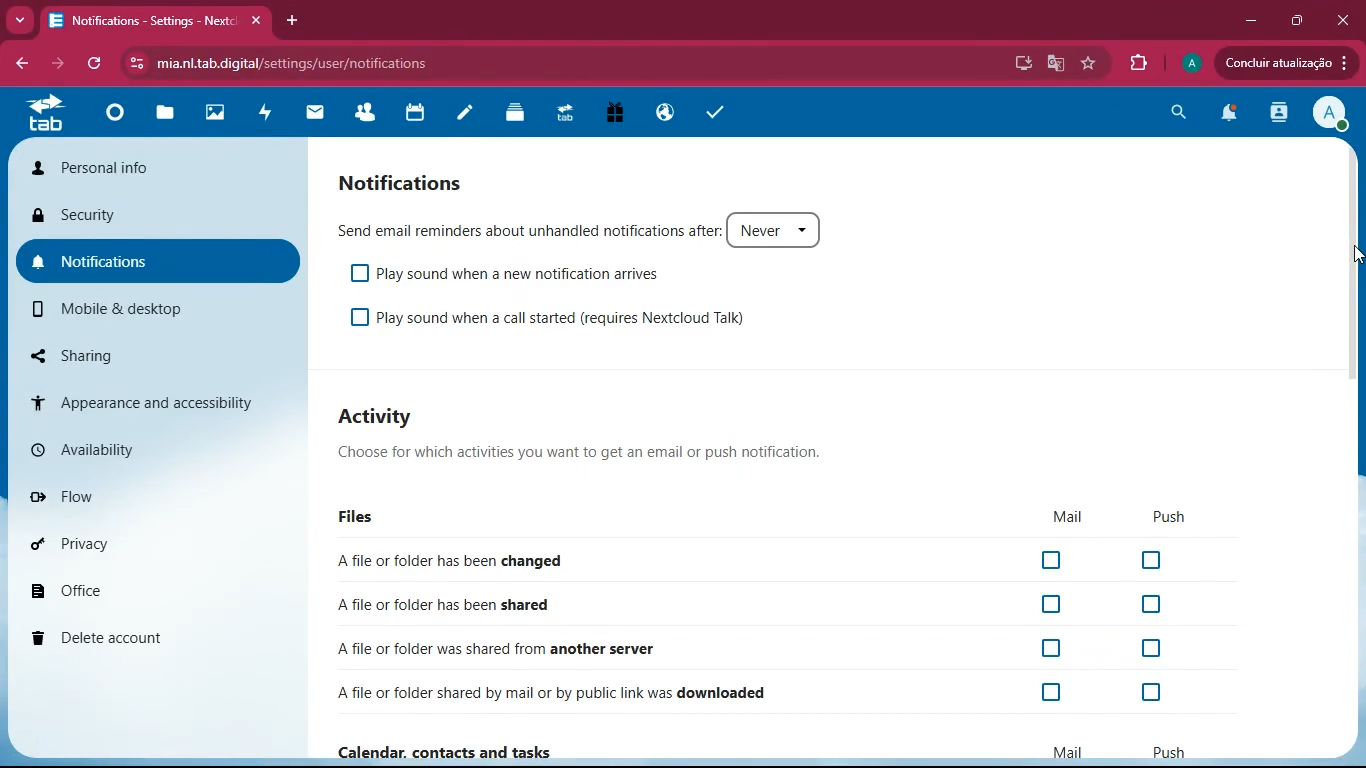  Describe the element at coordinates (322, 115) in the screenshot. I see `mail` at that location.